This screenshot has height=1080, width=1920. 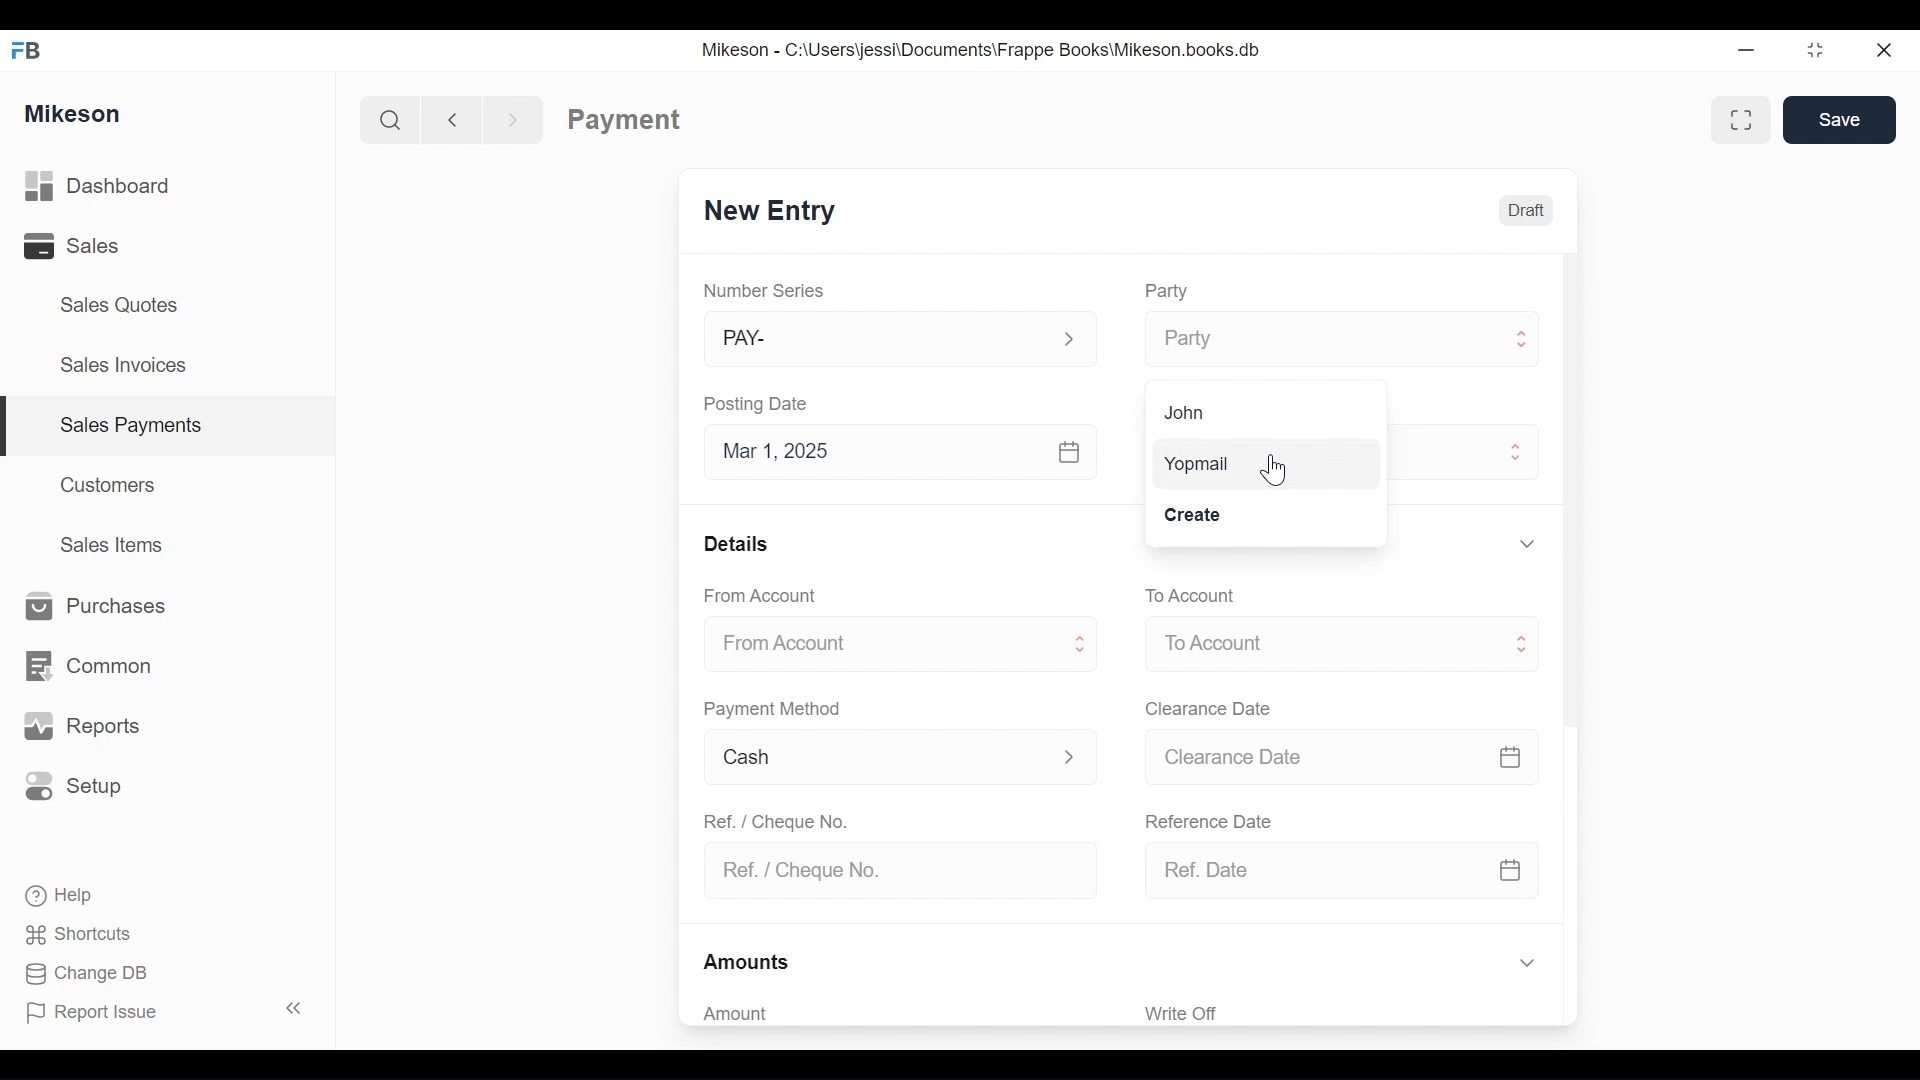 What do you see at coordinates (1185, 412) in the screenshot?
I see `John` at bounding box center [1185, 412].